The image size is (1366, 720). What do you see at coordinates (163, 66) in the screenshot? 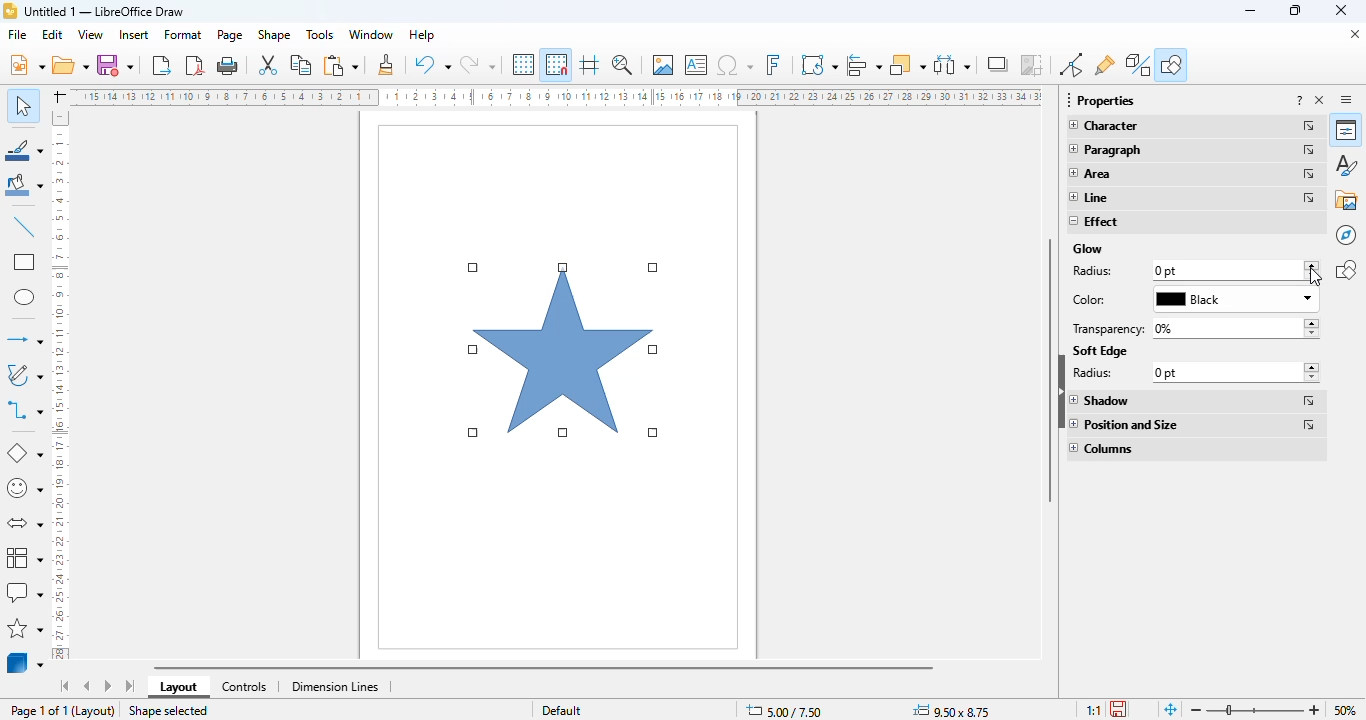
I see `export` at bounding box center [163, 66].